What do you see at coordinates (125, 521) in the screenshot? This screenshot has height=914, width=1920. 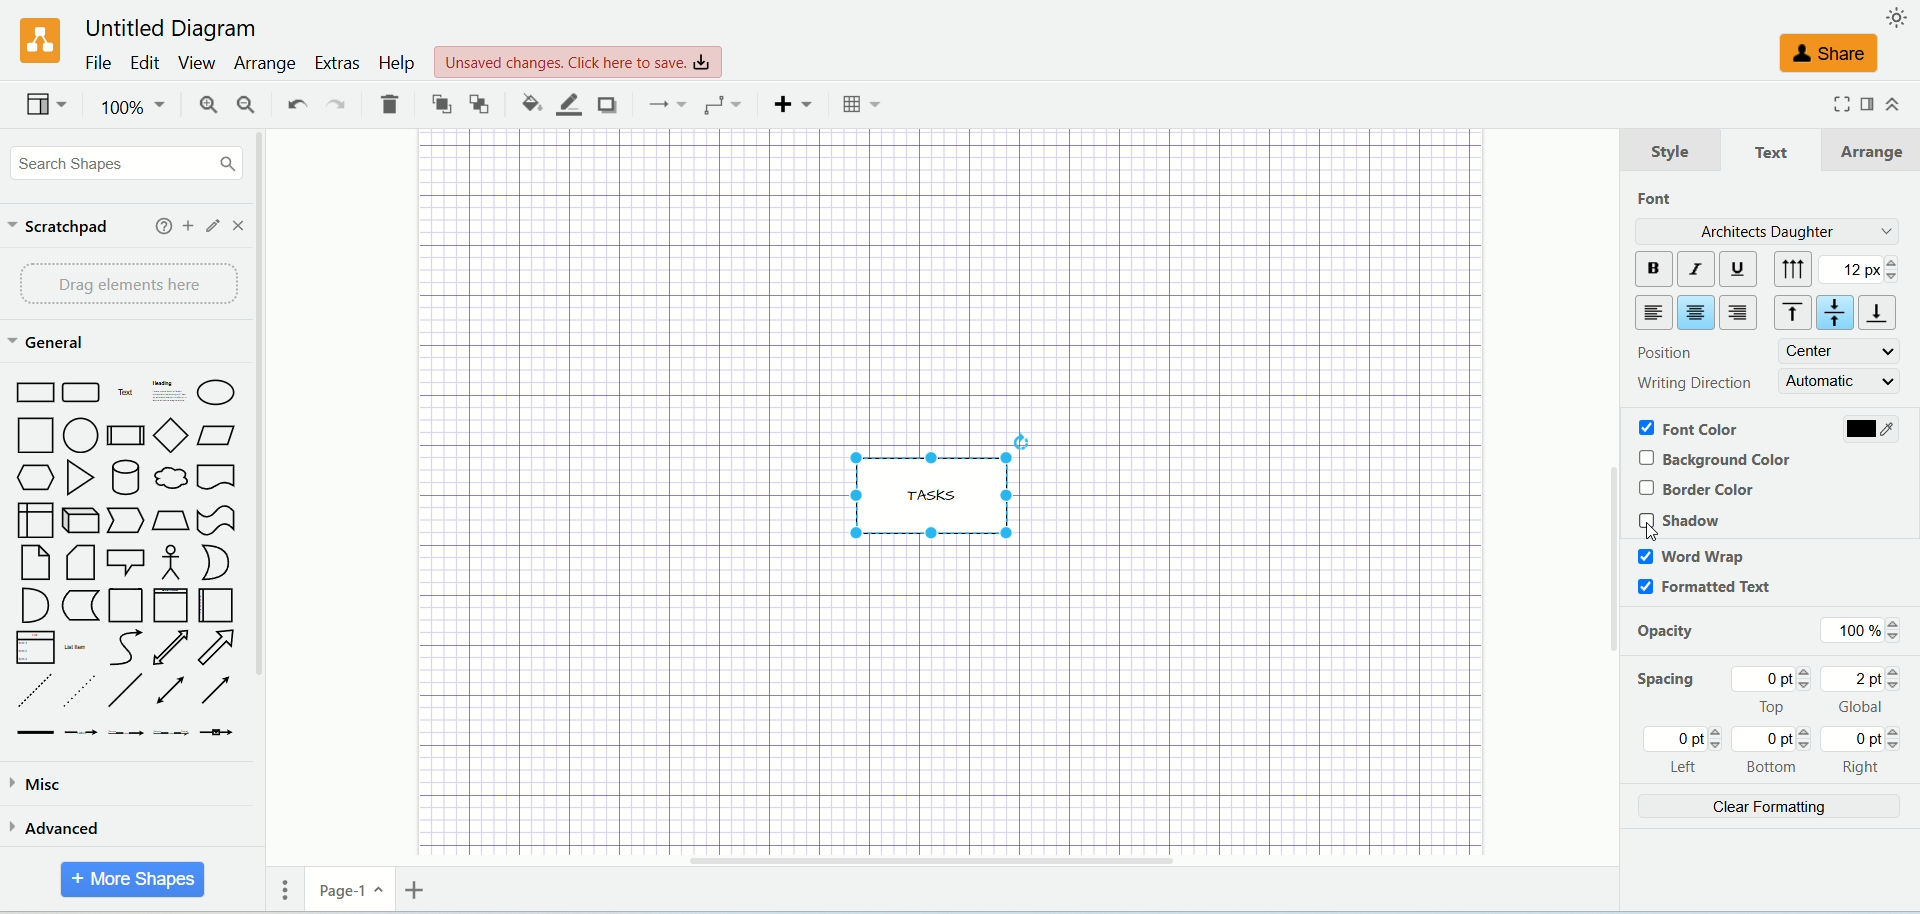 I see `Step` at bounding box center [125, 521].